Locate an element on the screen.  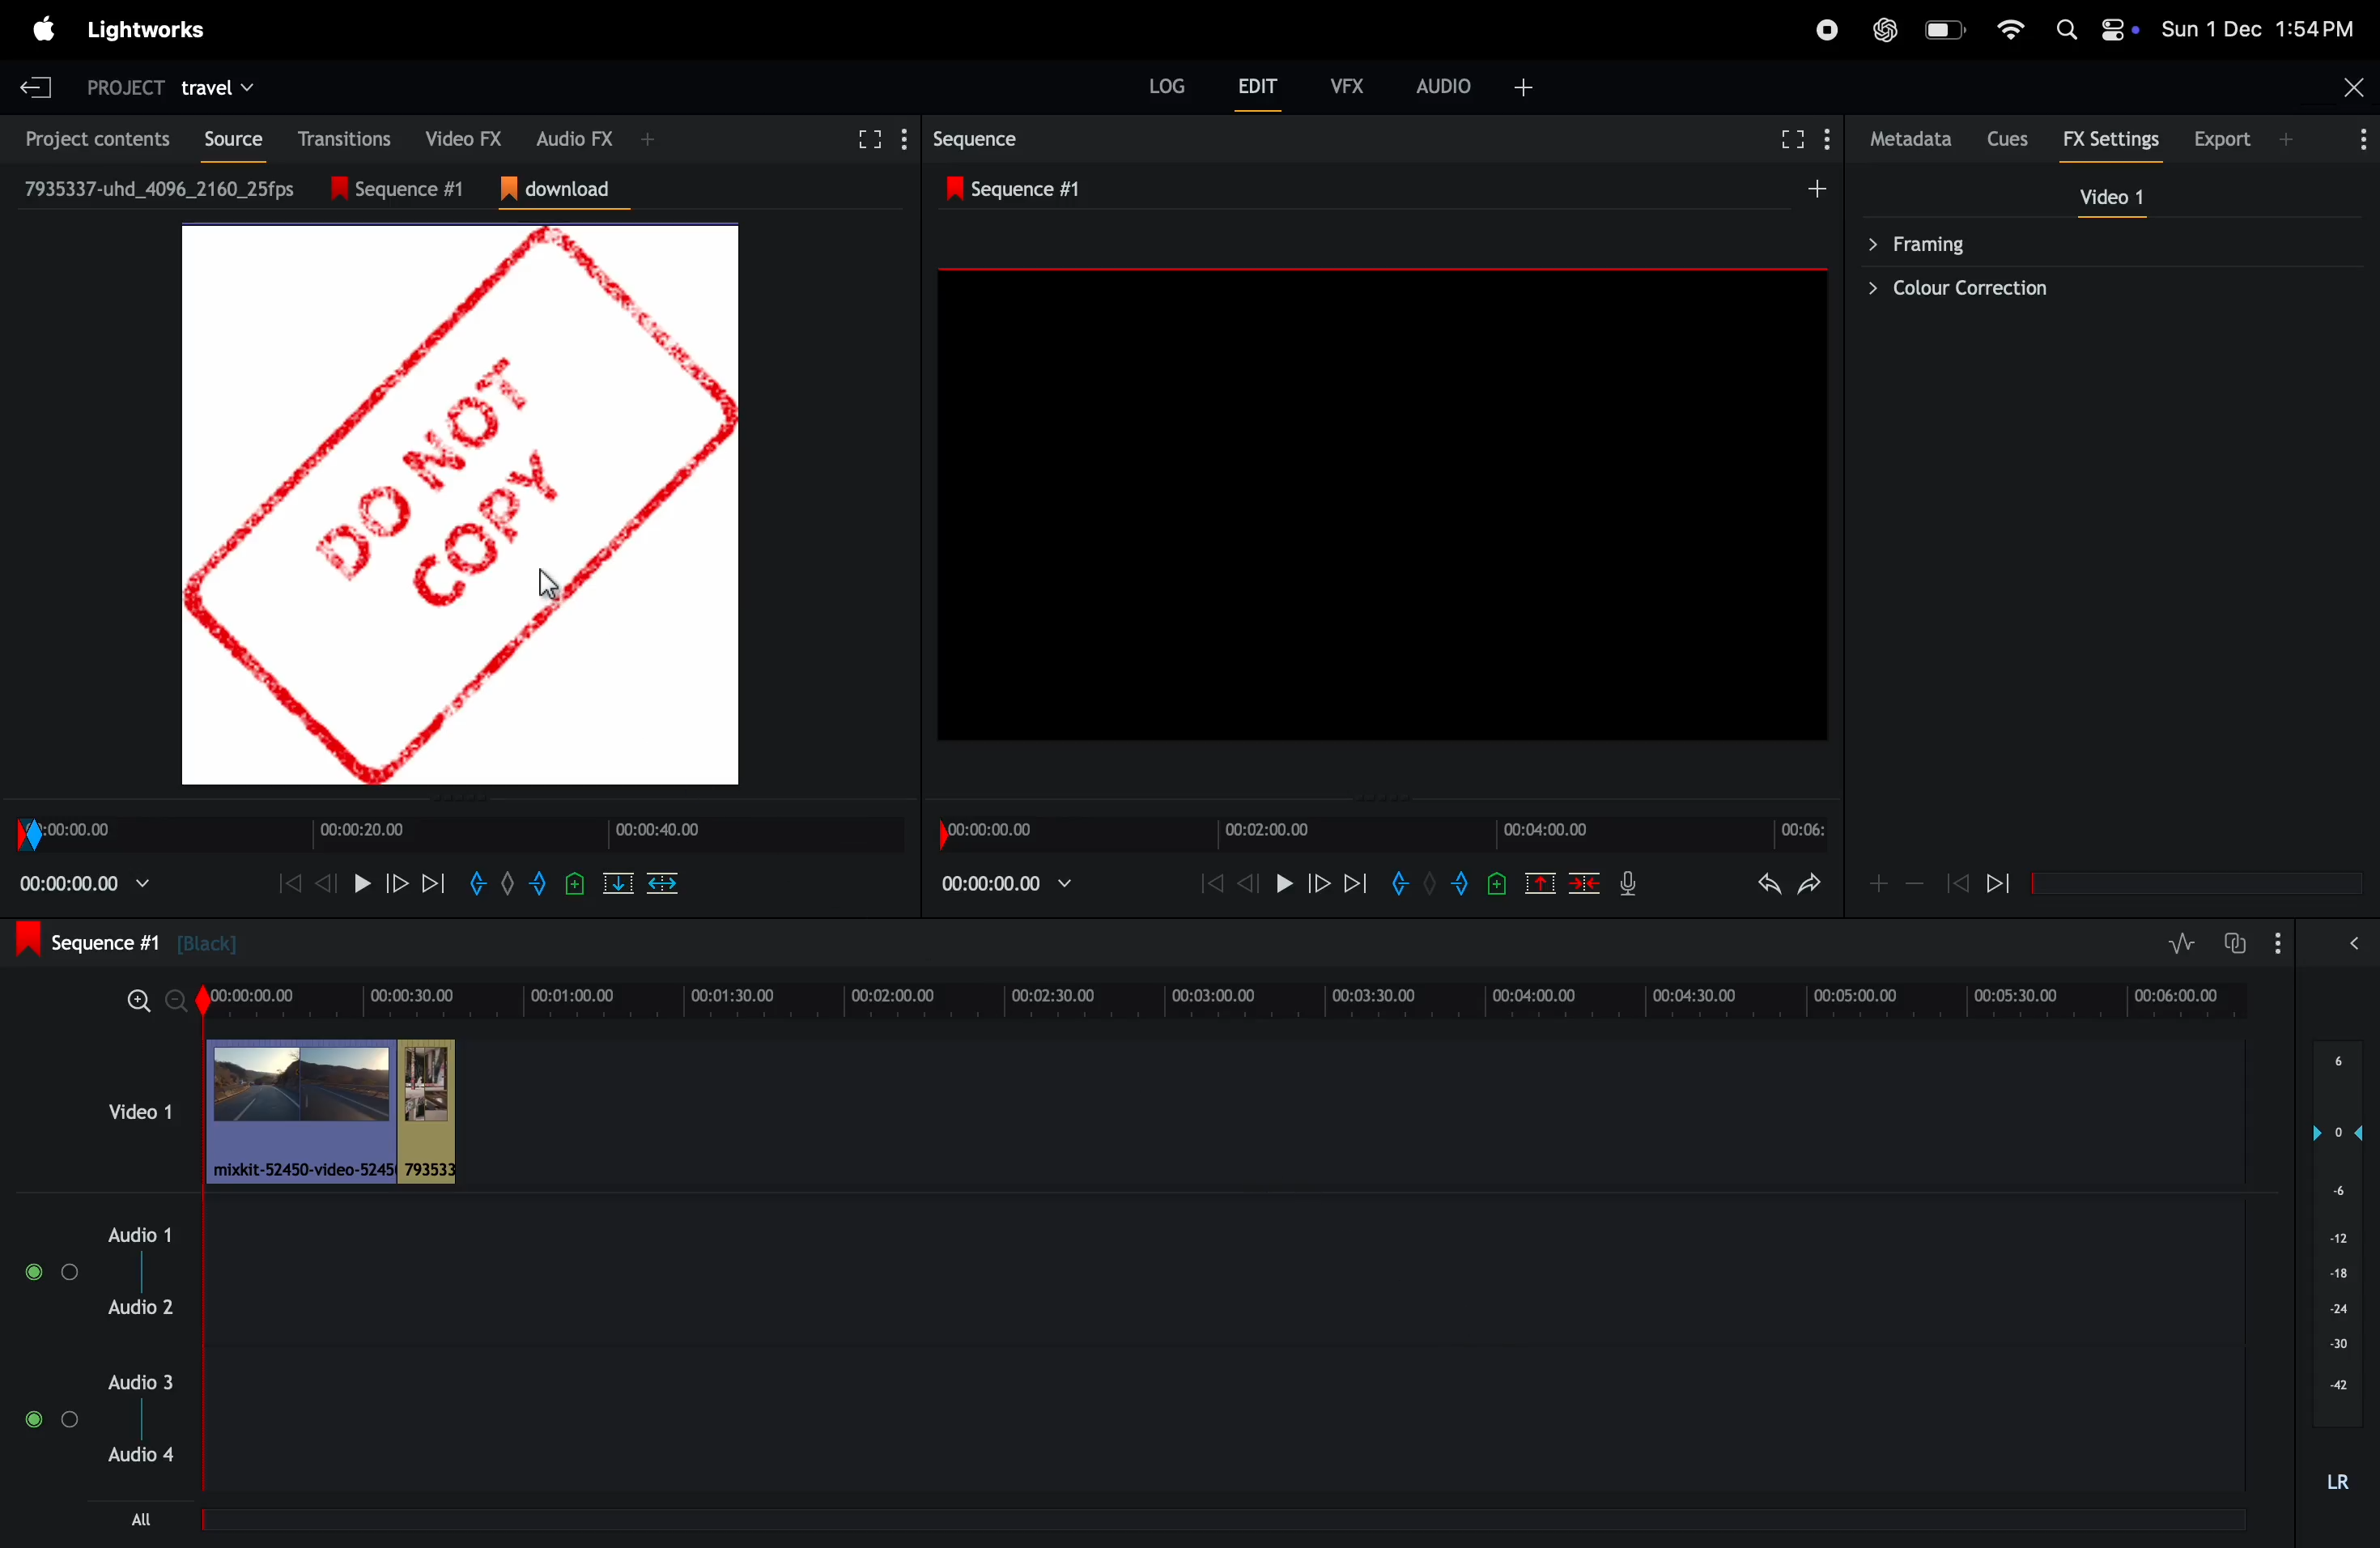
Settings is located at coordinates (1826, 138).